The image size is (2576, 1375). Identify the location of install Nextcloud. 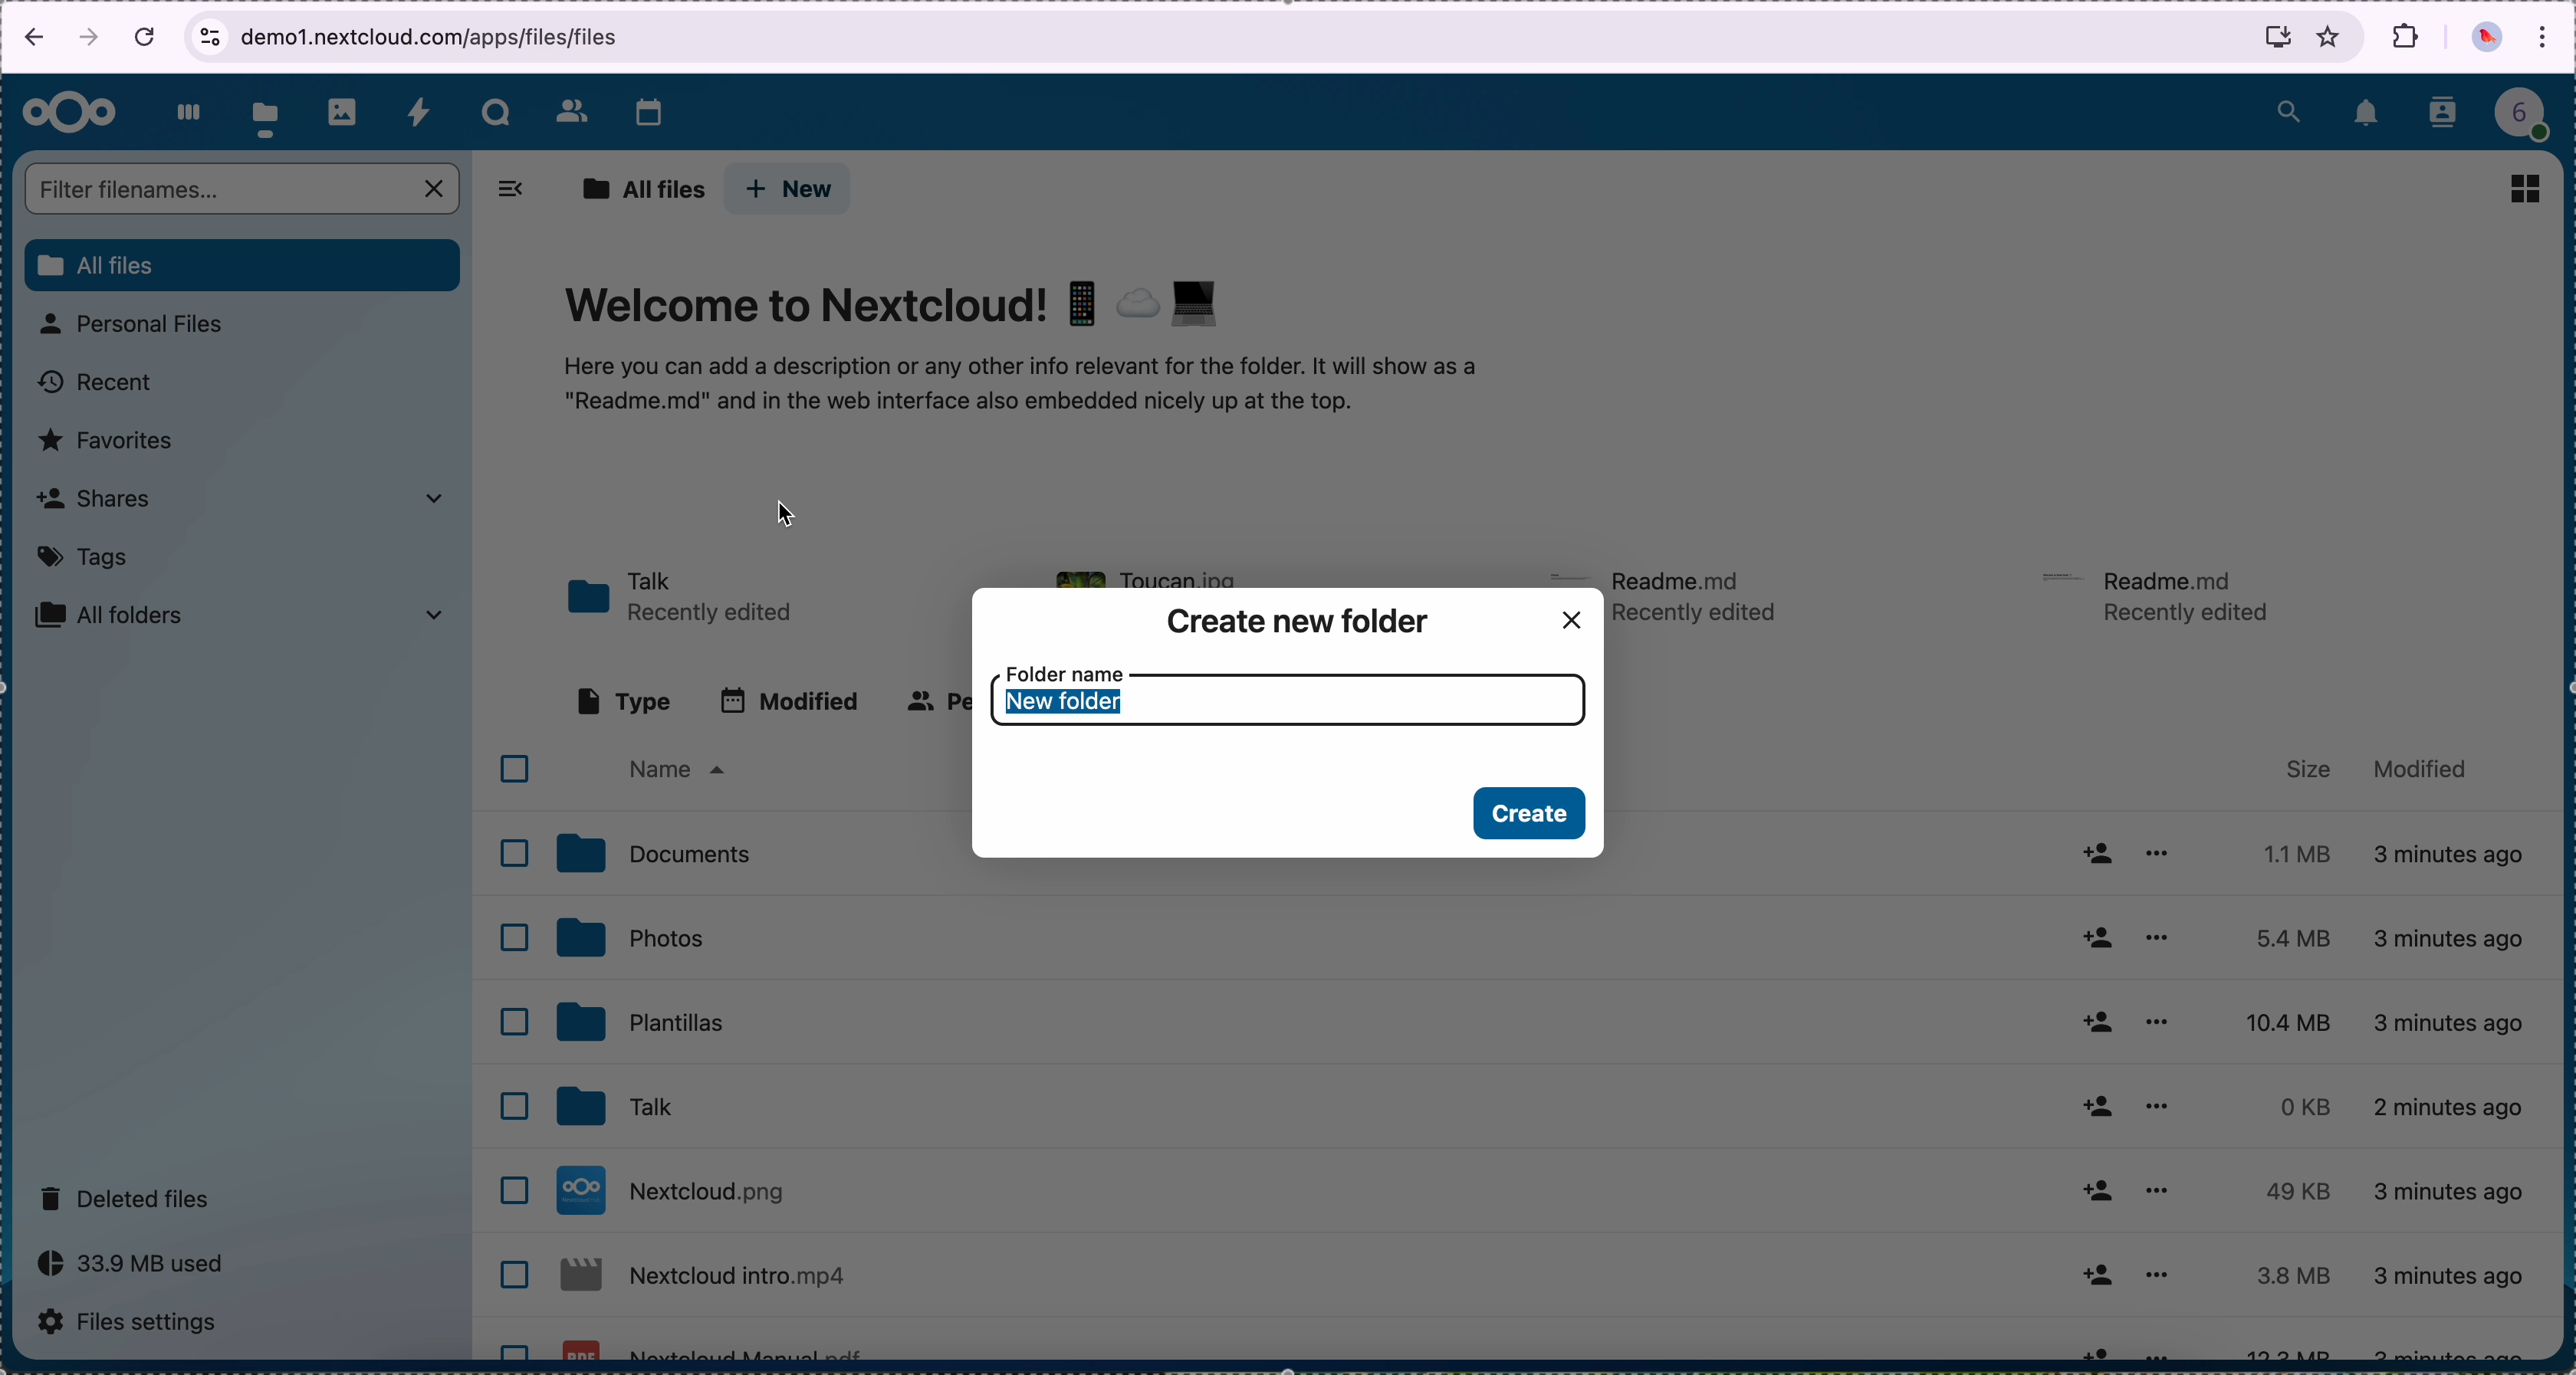
(2278, 41).